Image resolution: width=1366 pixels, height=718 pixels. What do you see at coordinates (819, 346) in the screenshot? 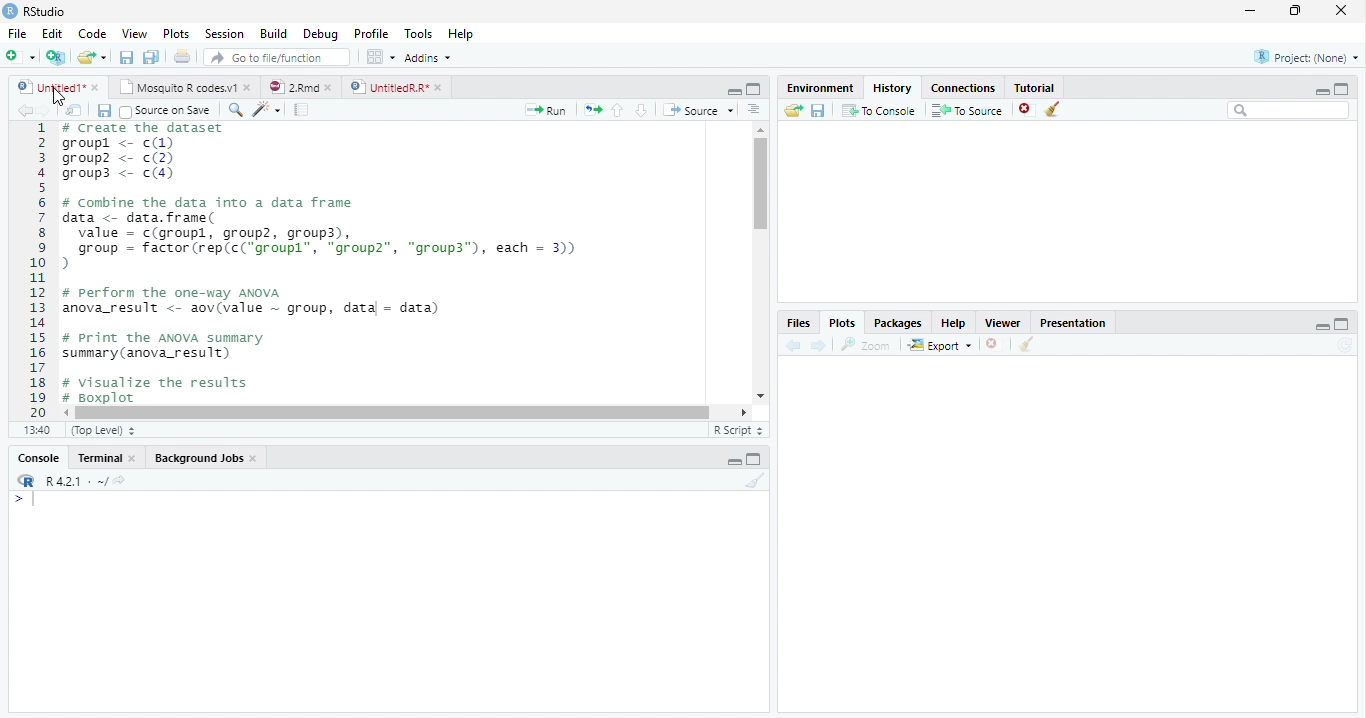
I see `Next` at bounding box center [819, 346].